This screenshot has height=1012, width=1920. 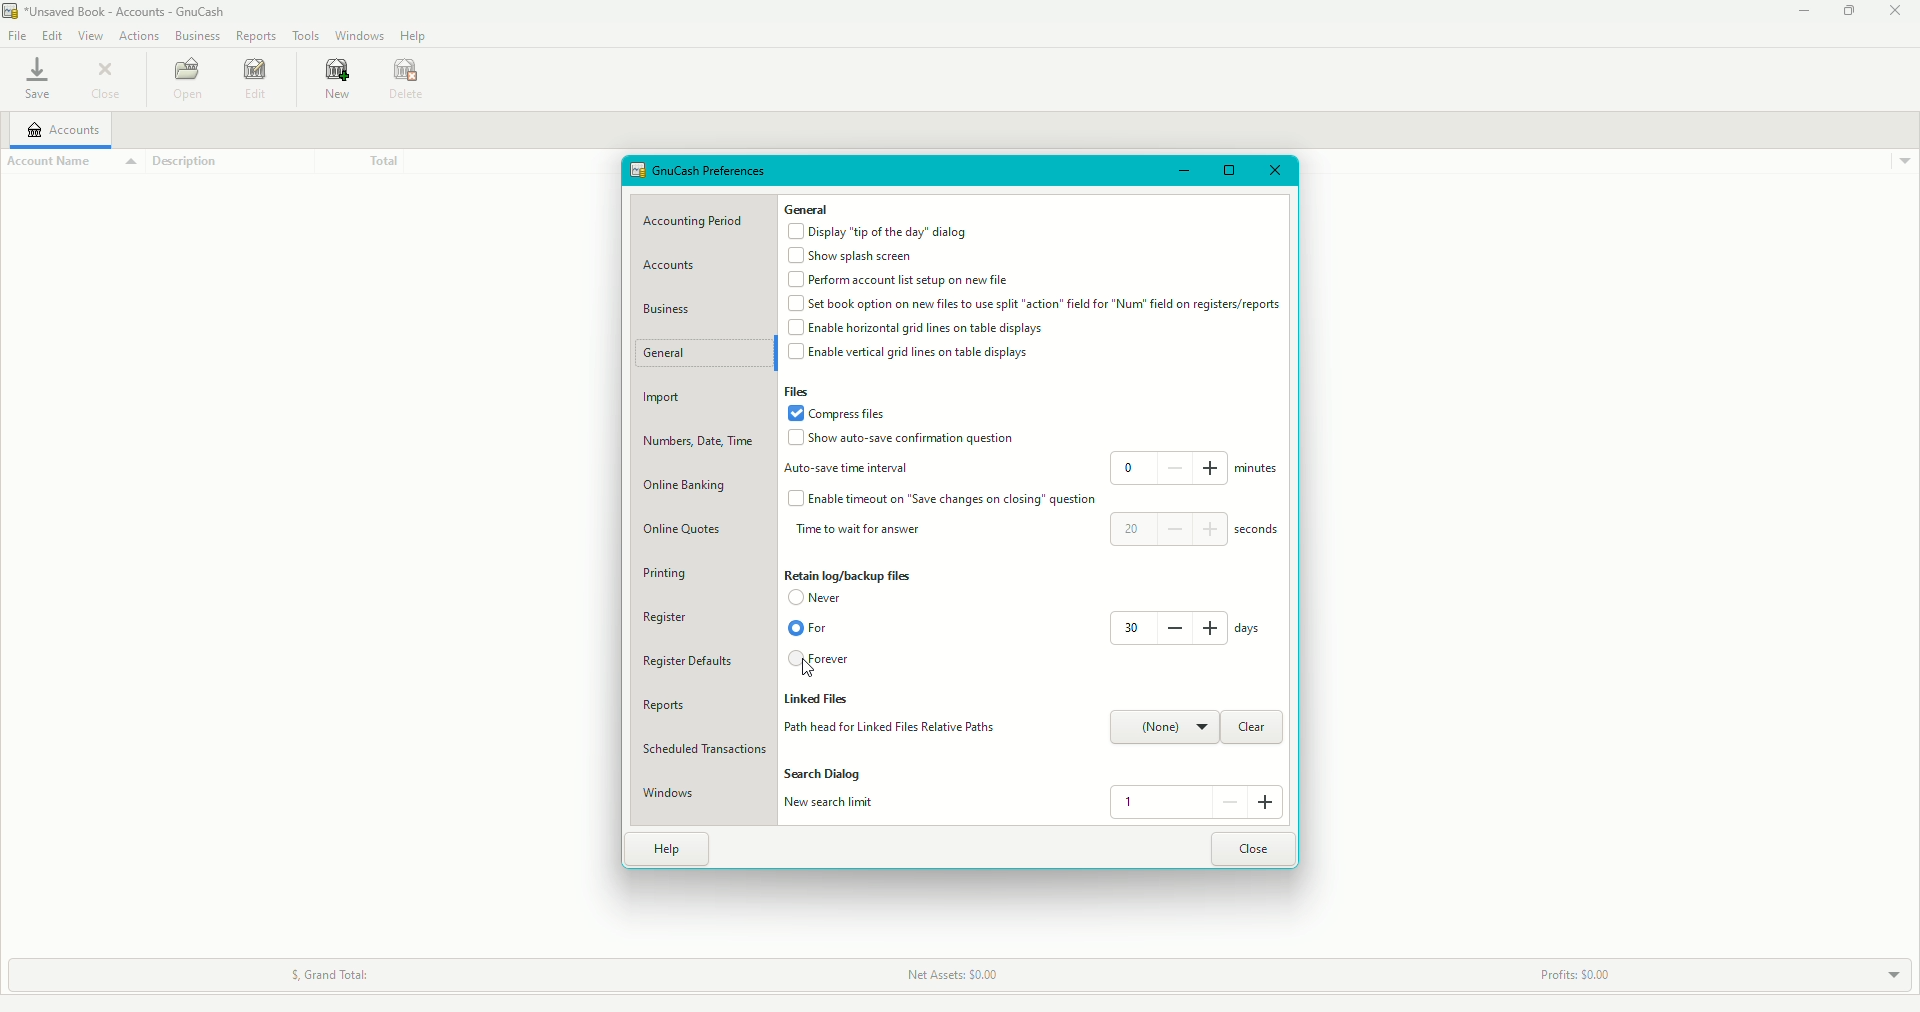 I want to click on Files, so click(x=799, y=393).